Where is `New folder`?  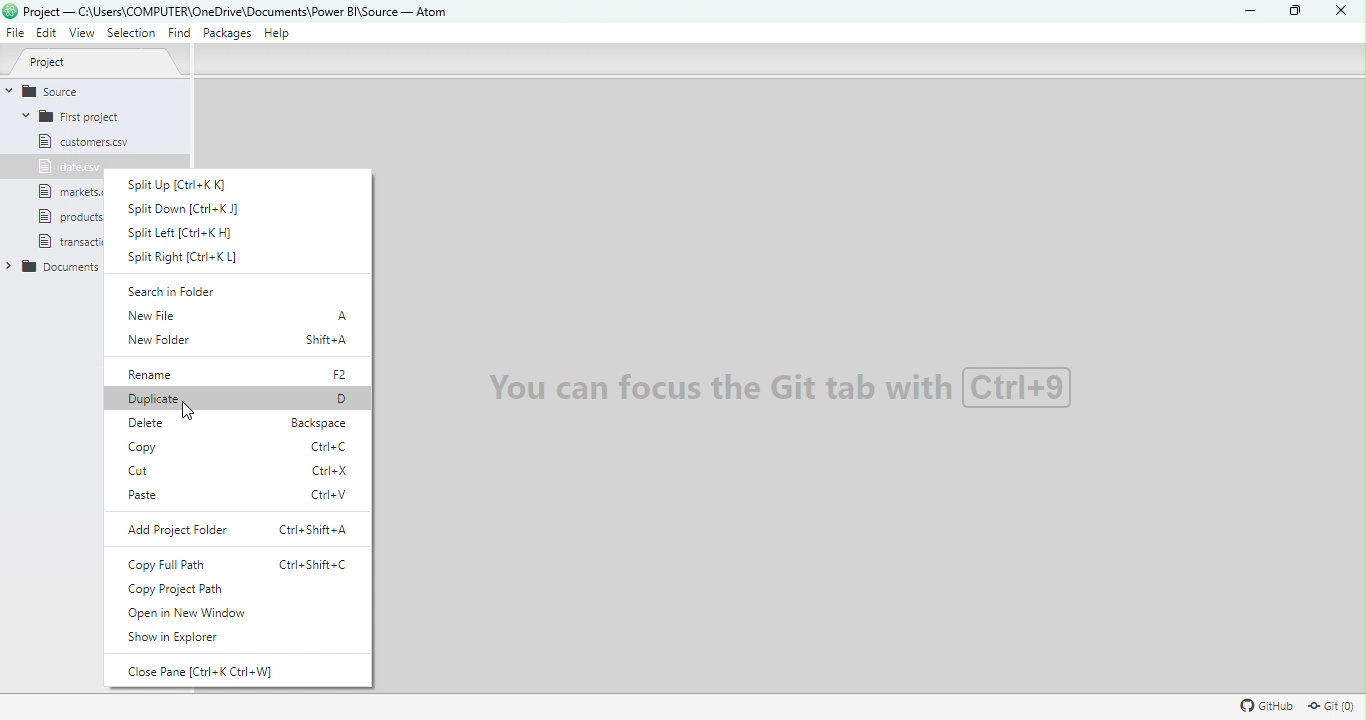 New folder is located at coordinates (239, 344).